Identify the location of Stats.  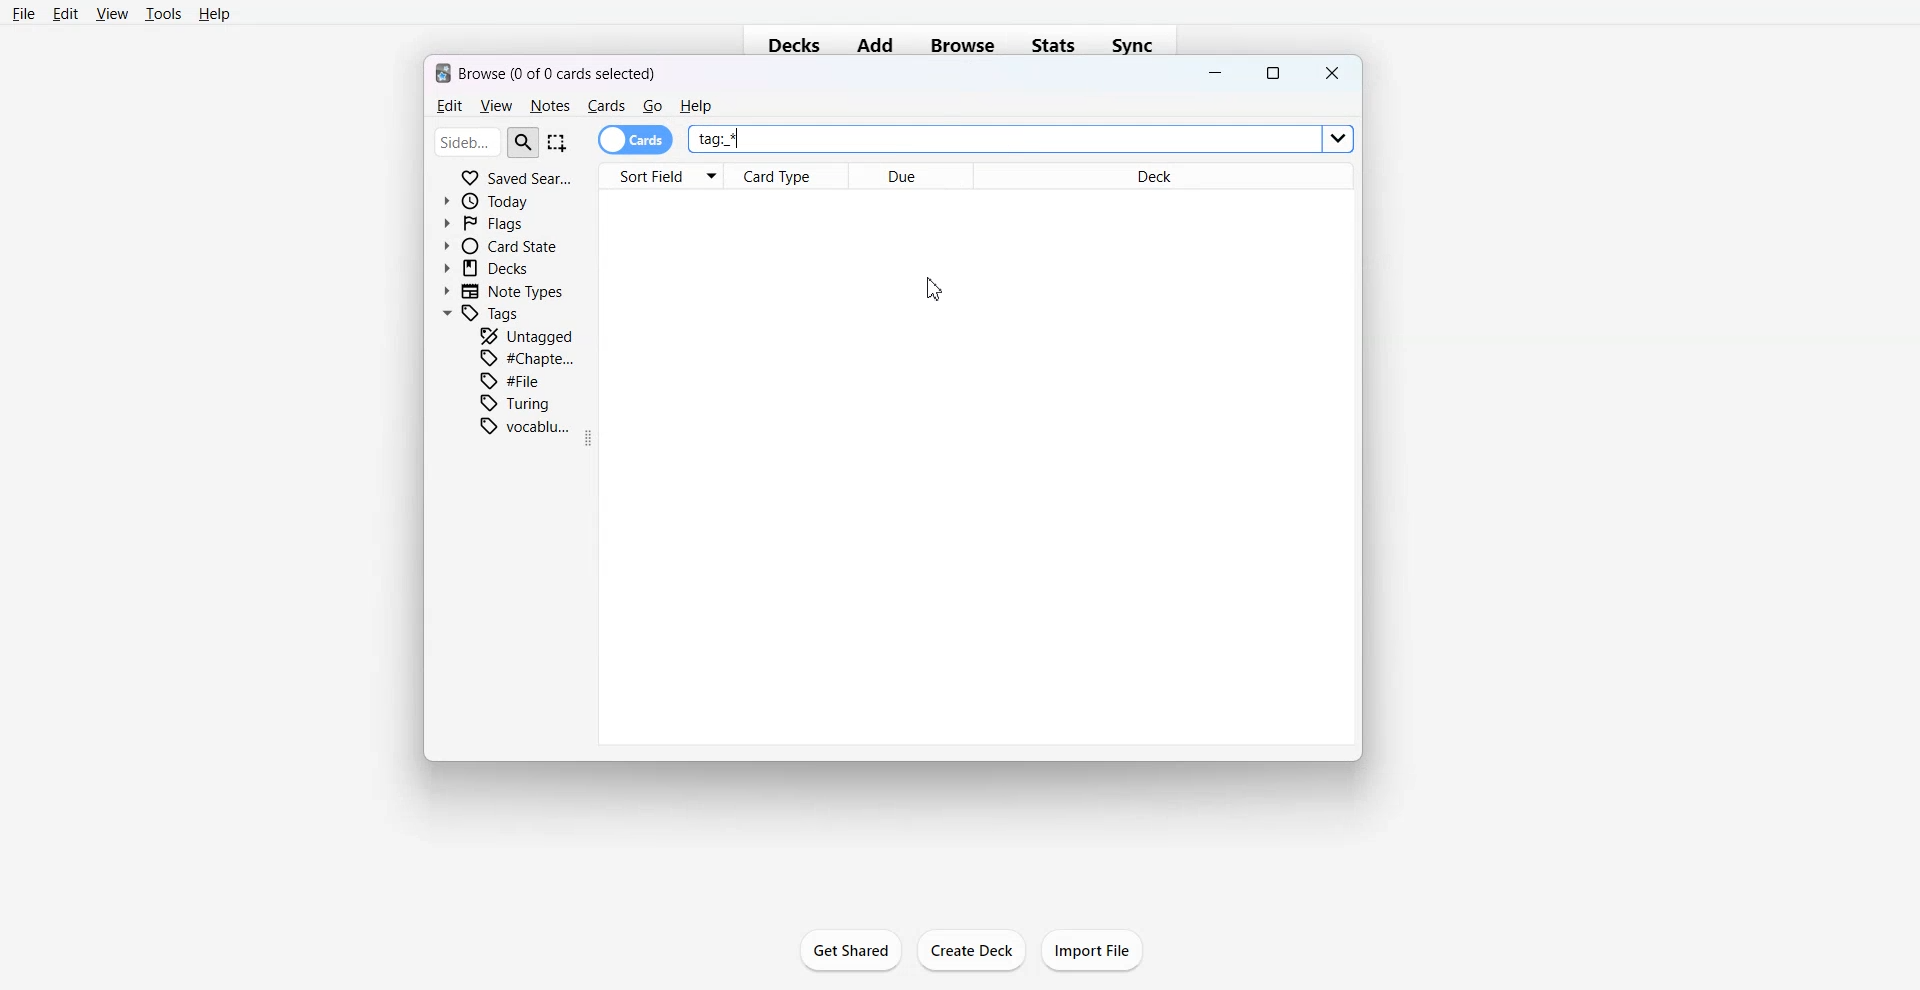
(1056, 41).